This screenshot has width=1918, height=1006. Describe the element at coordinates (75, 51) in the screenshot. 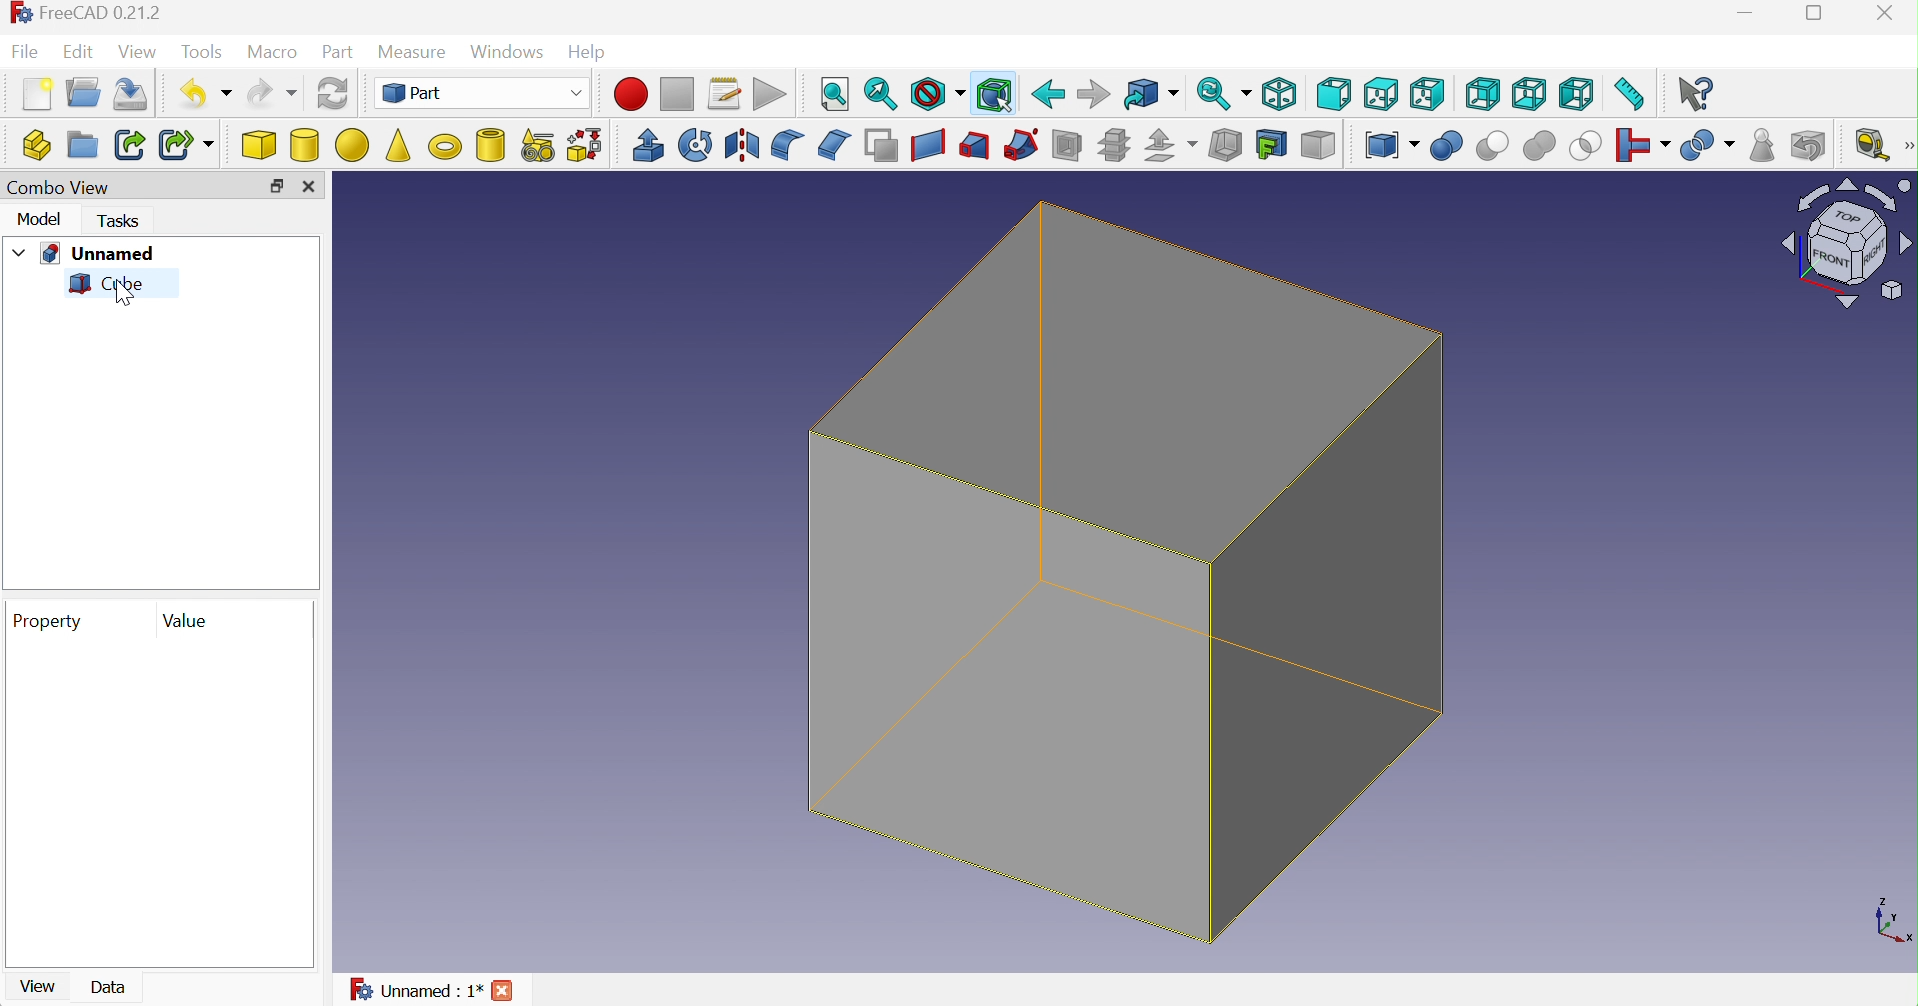

I see `Edit` at that location.